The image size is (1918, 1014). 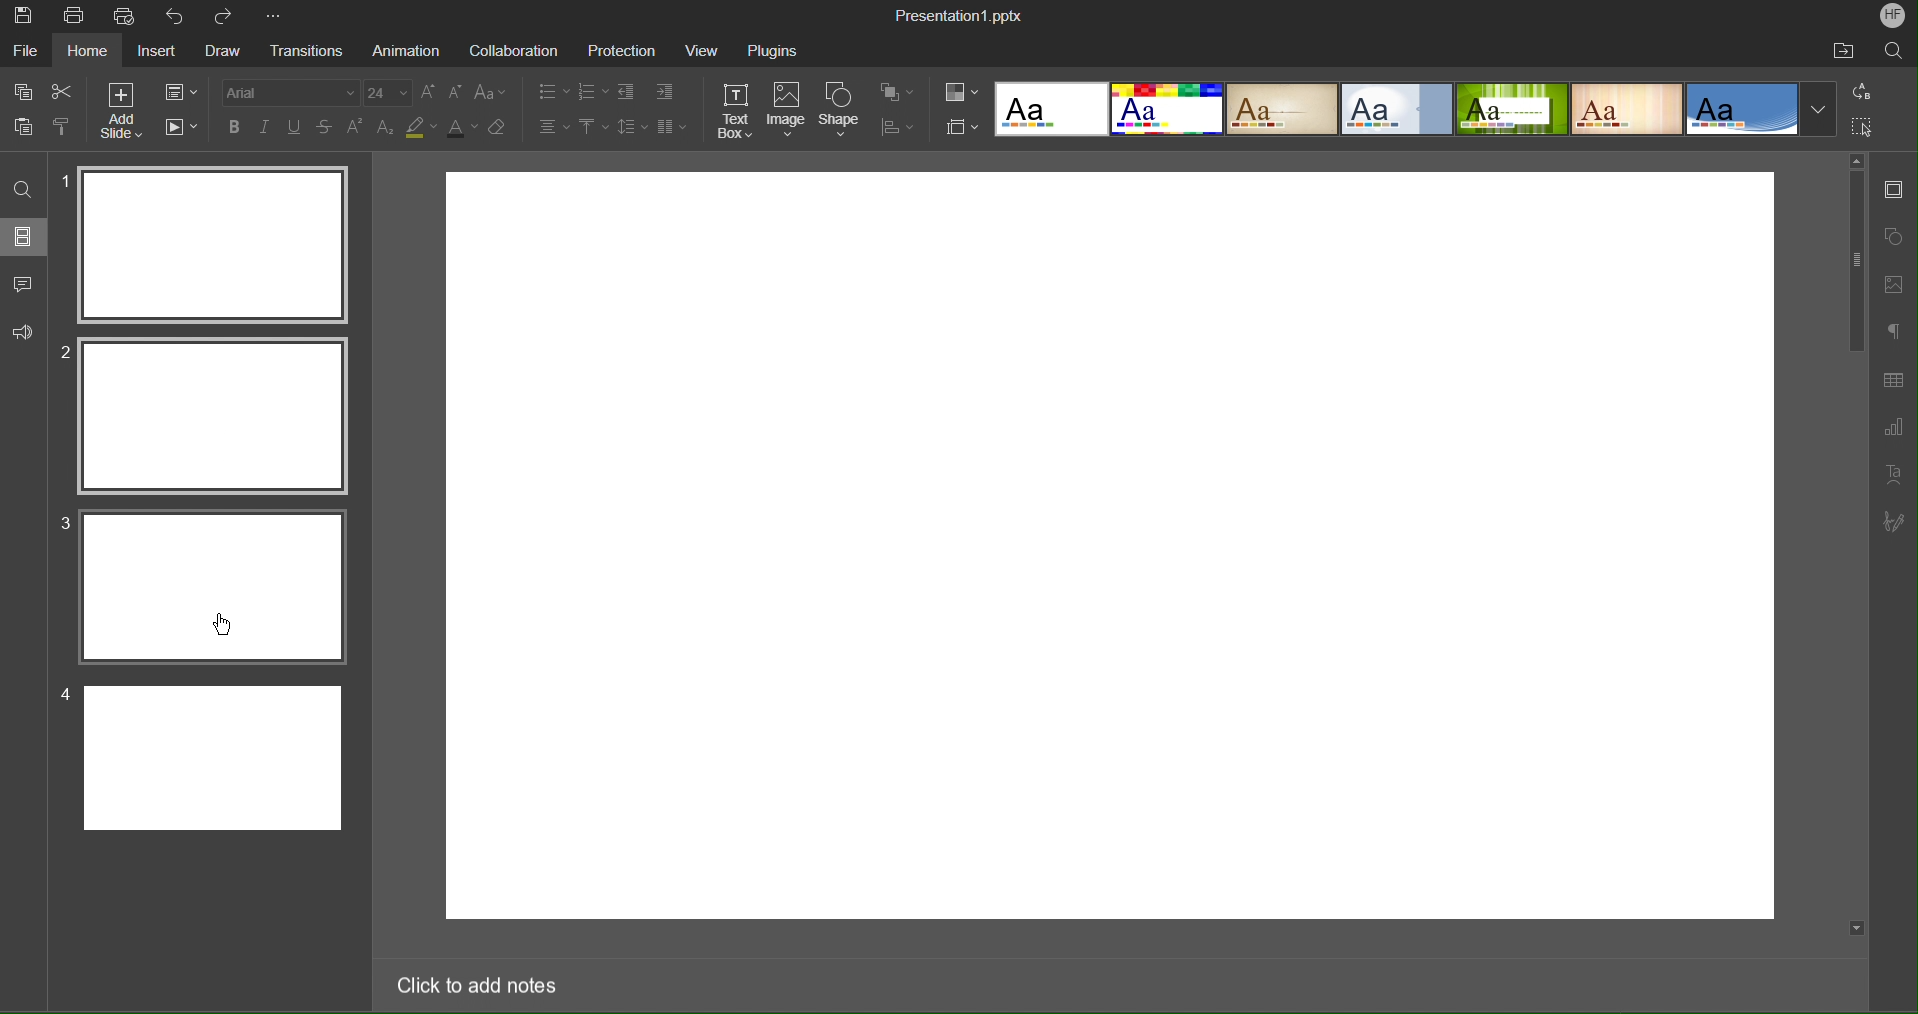 What do you see at coordinates (1861, 127) in the screenshot?
I see `Selection` at bounding box center [1861, 127].